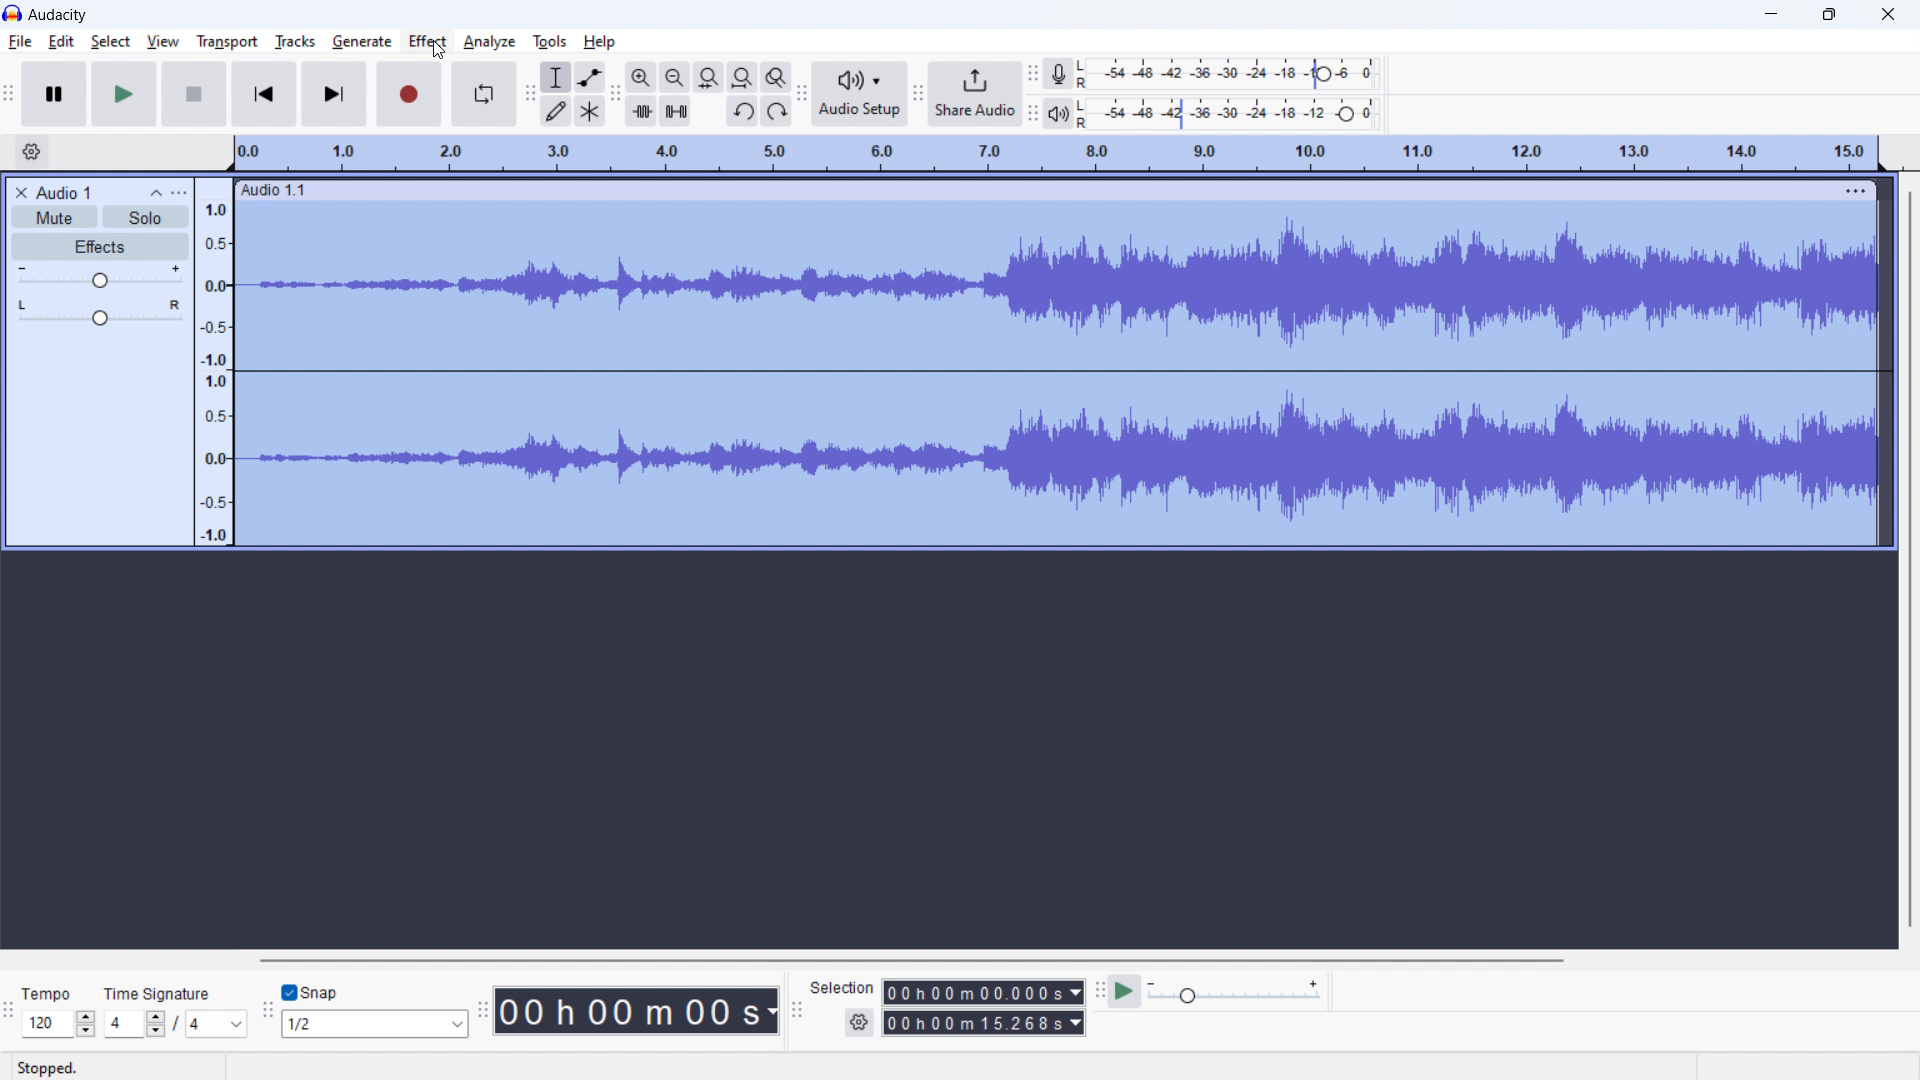 The width and height of the screenshot is (1920, 1080). I want to click on hold to move, so click(1032, 191).